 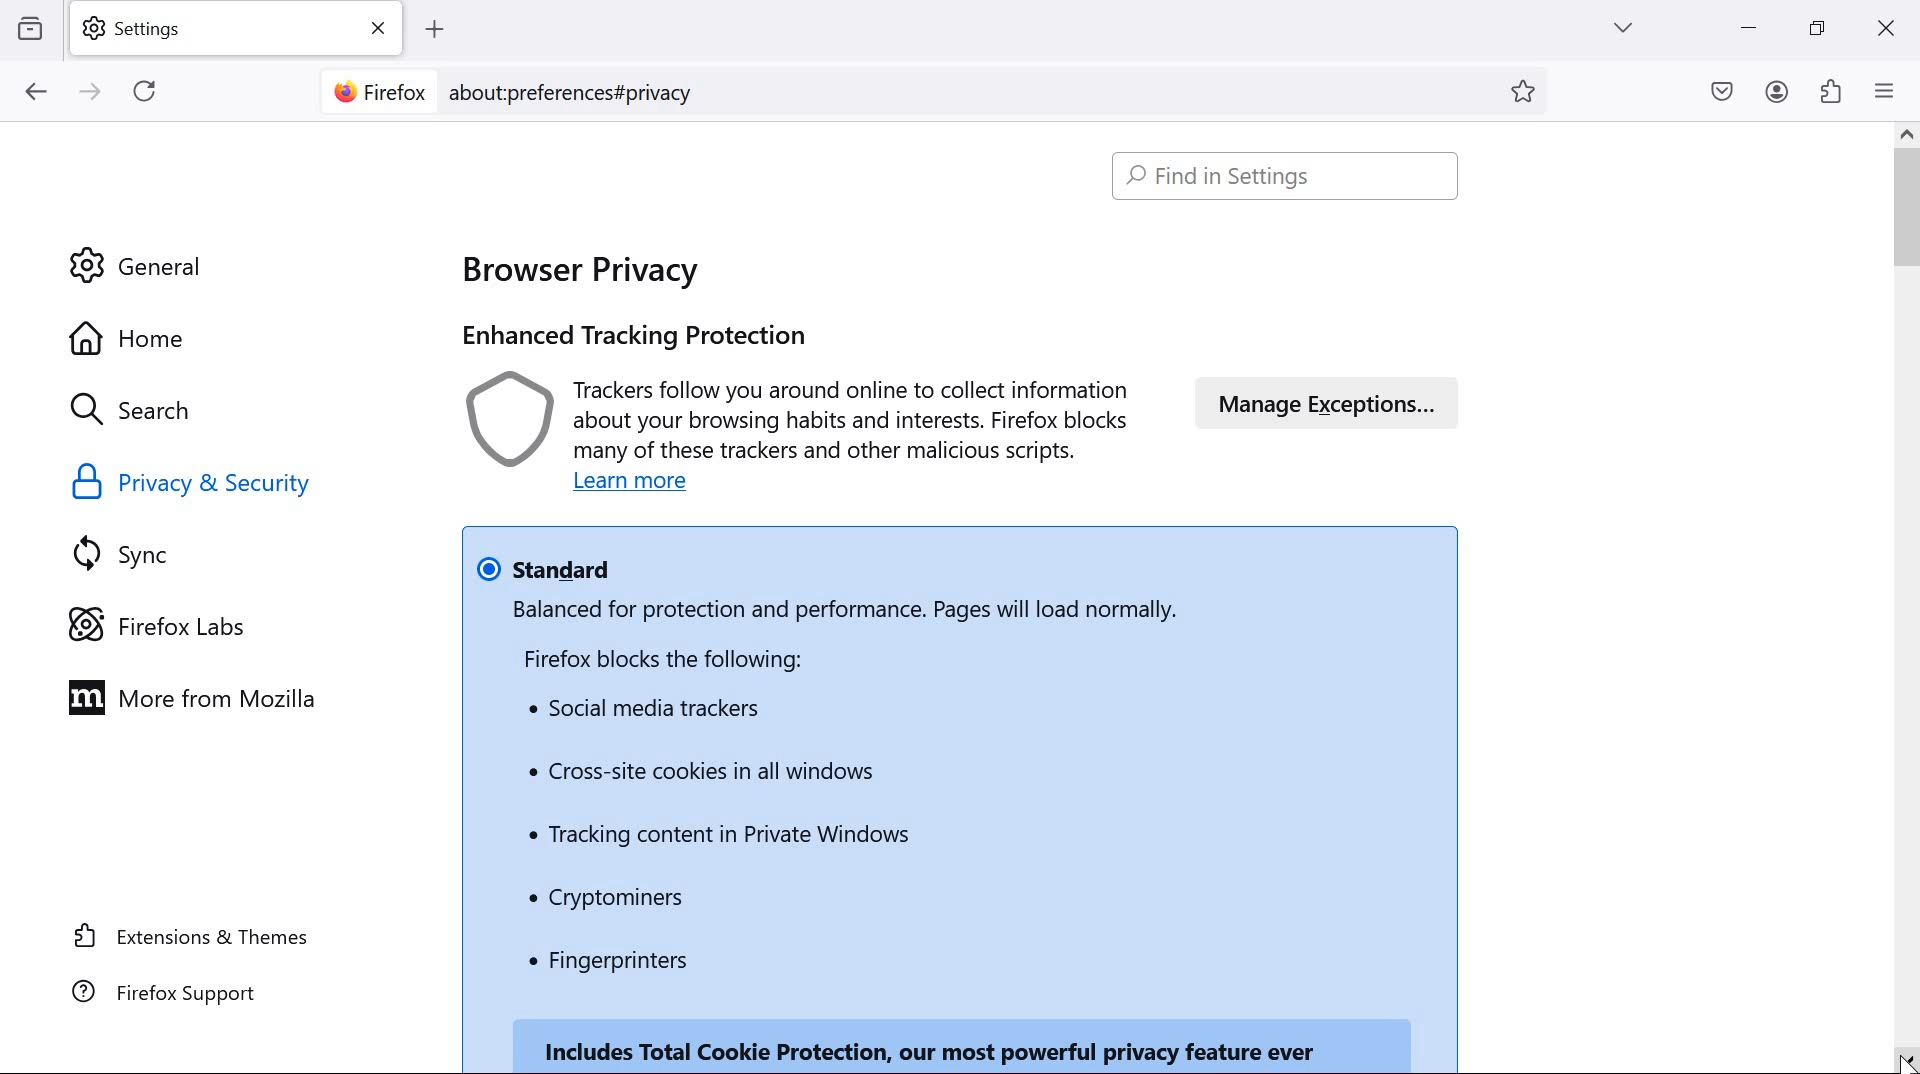 What do you see at coordinates (169, 991) in the screenshot?
I see `Firefox support` at bounding box center [169, 991].